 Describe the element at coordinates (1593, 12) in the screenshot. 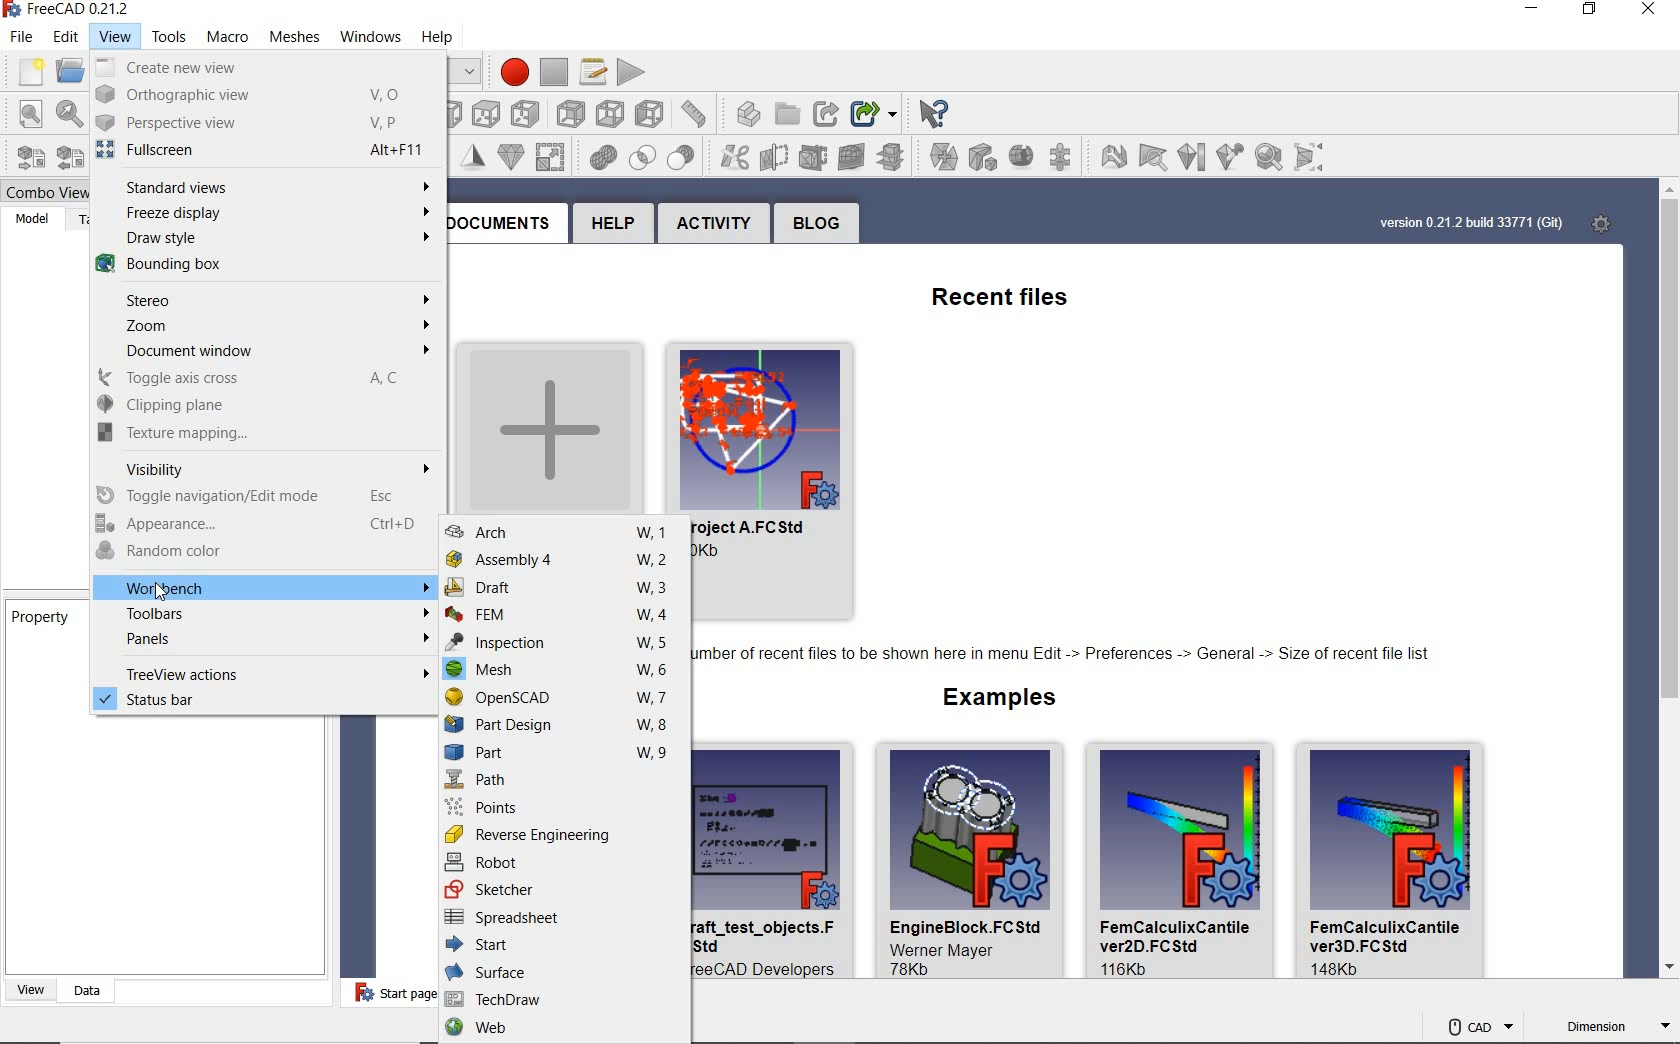

I see `restore down` at that location.